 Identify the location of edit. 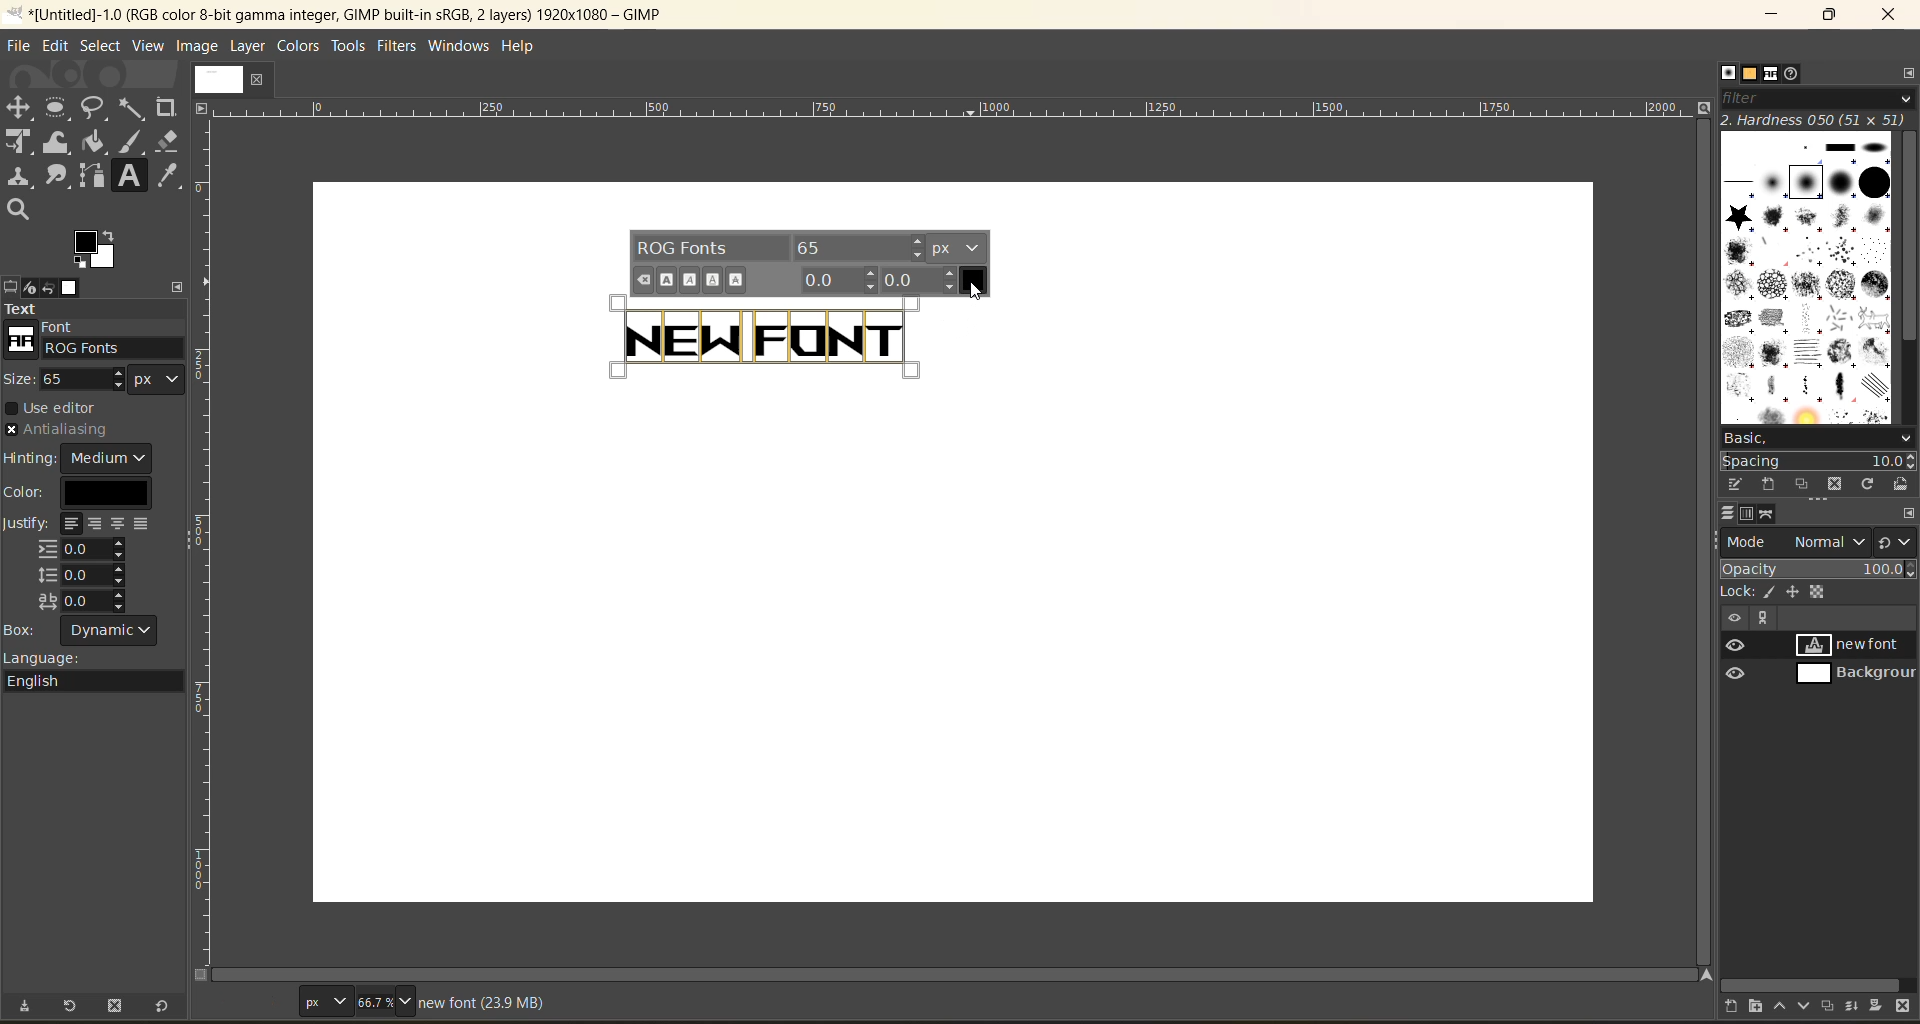
(52, 45).